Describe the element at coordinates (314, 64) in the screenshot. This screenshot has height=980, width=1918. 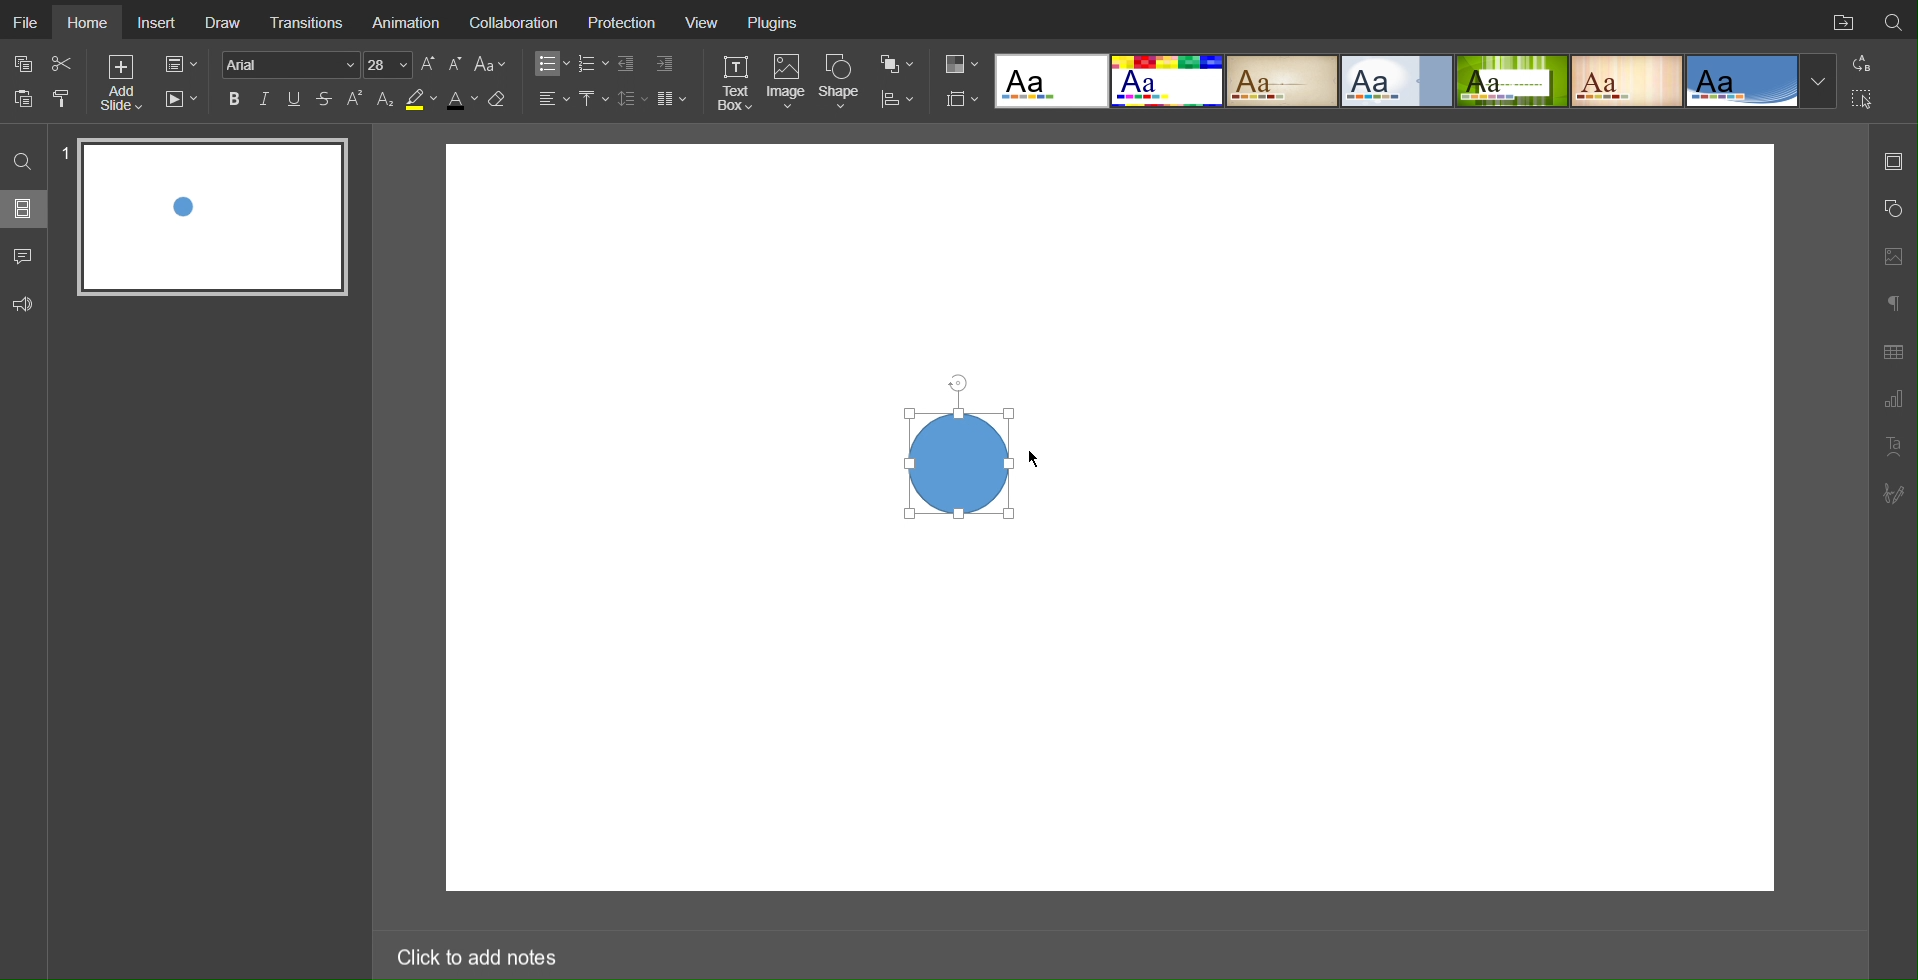
I see `Font Settings` at that location.